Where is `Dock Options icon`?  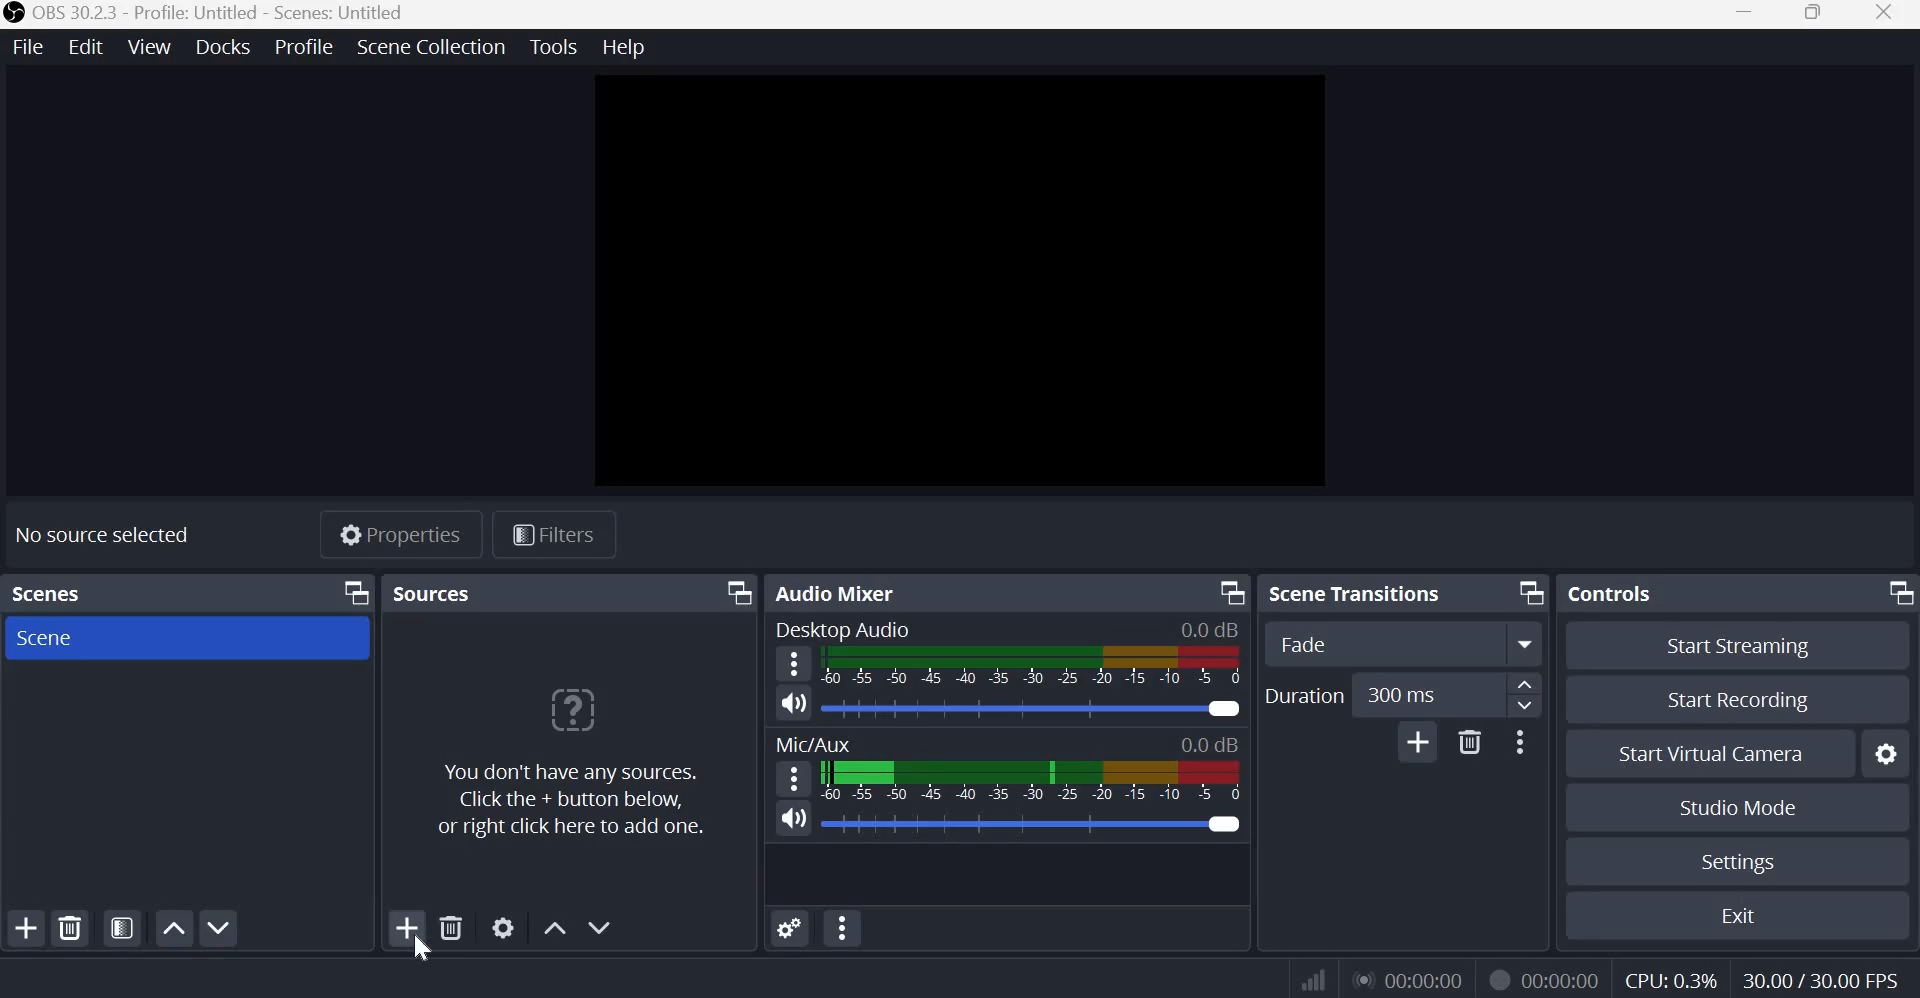
Dock Options icon is located at coordinates (1228, 591).